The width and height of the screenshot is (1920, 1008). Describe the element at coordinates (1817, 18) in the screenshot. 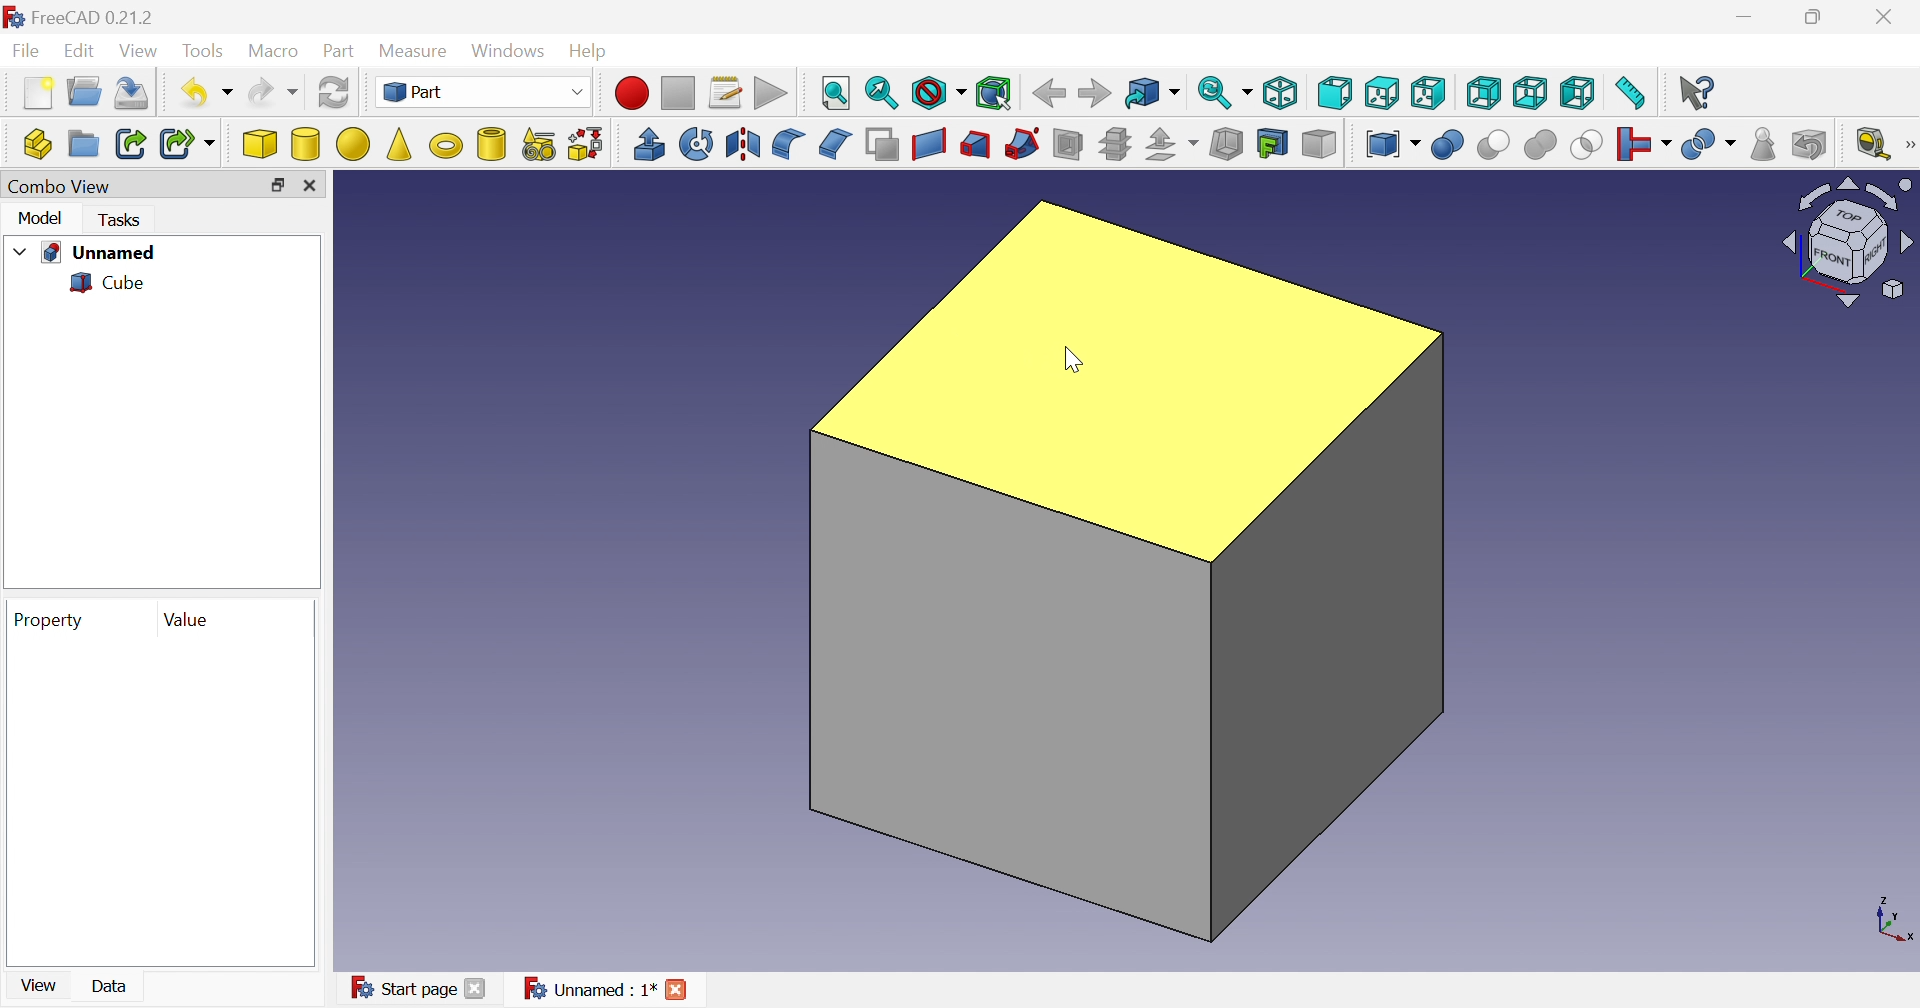

I see `Restore down` at that location.